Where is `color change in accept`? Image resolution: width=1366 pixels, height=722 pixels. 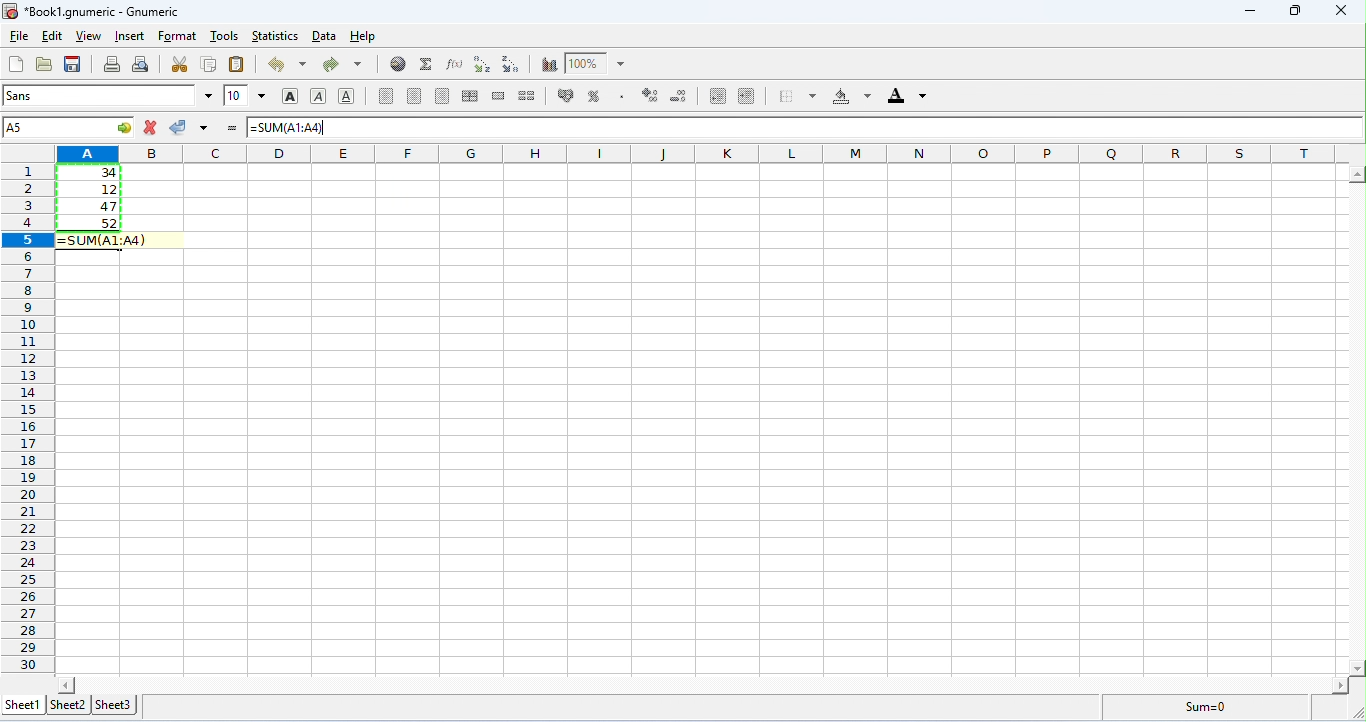 color change in accept is located at coordinates (188, 127).